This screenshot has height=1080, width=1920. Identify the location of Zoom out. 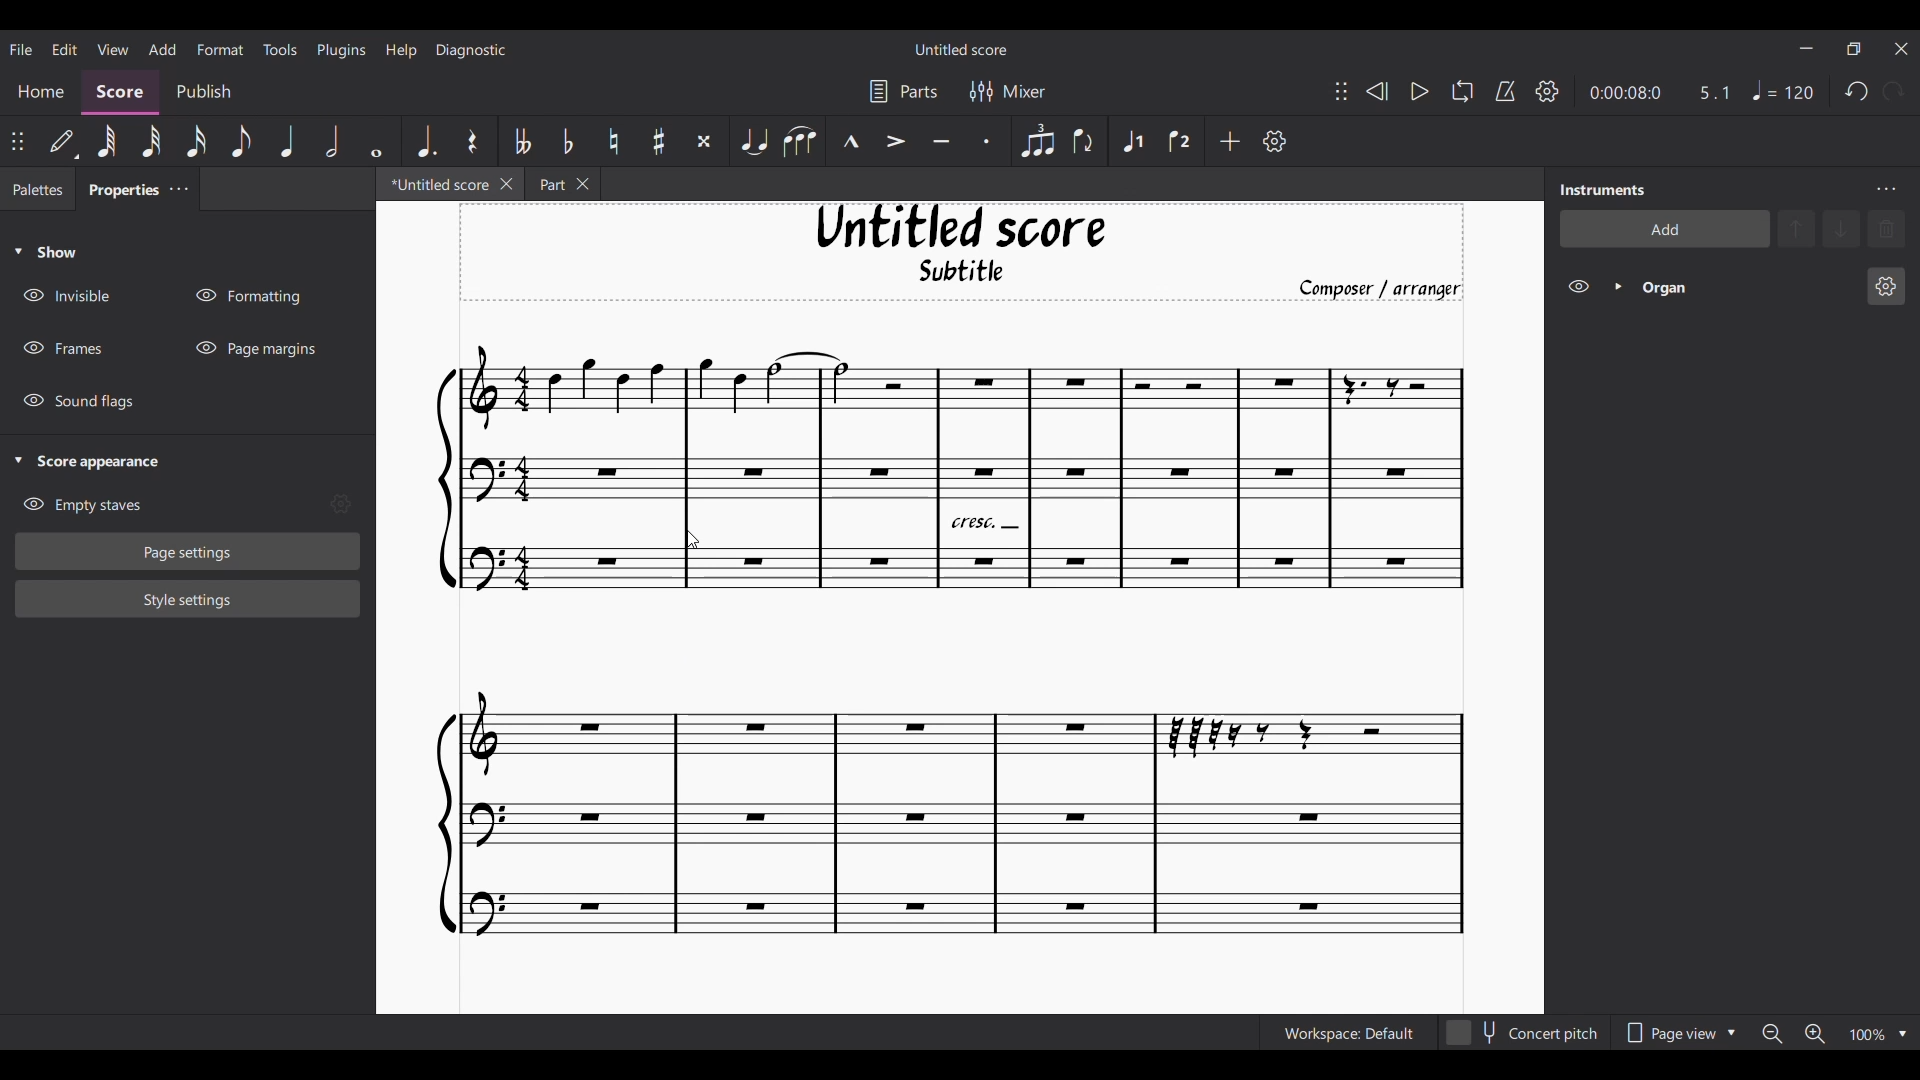
(1772, 1034).